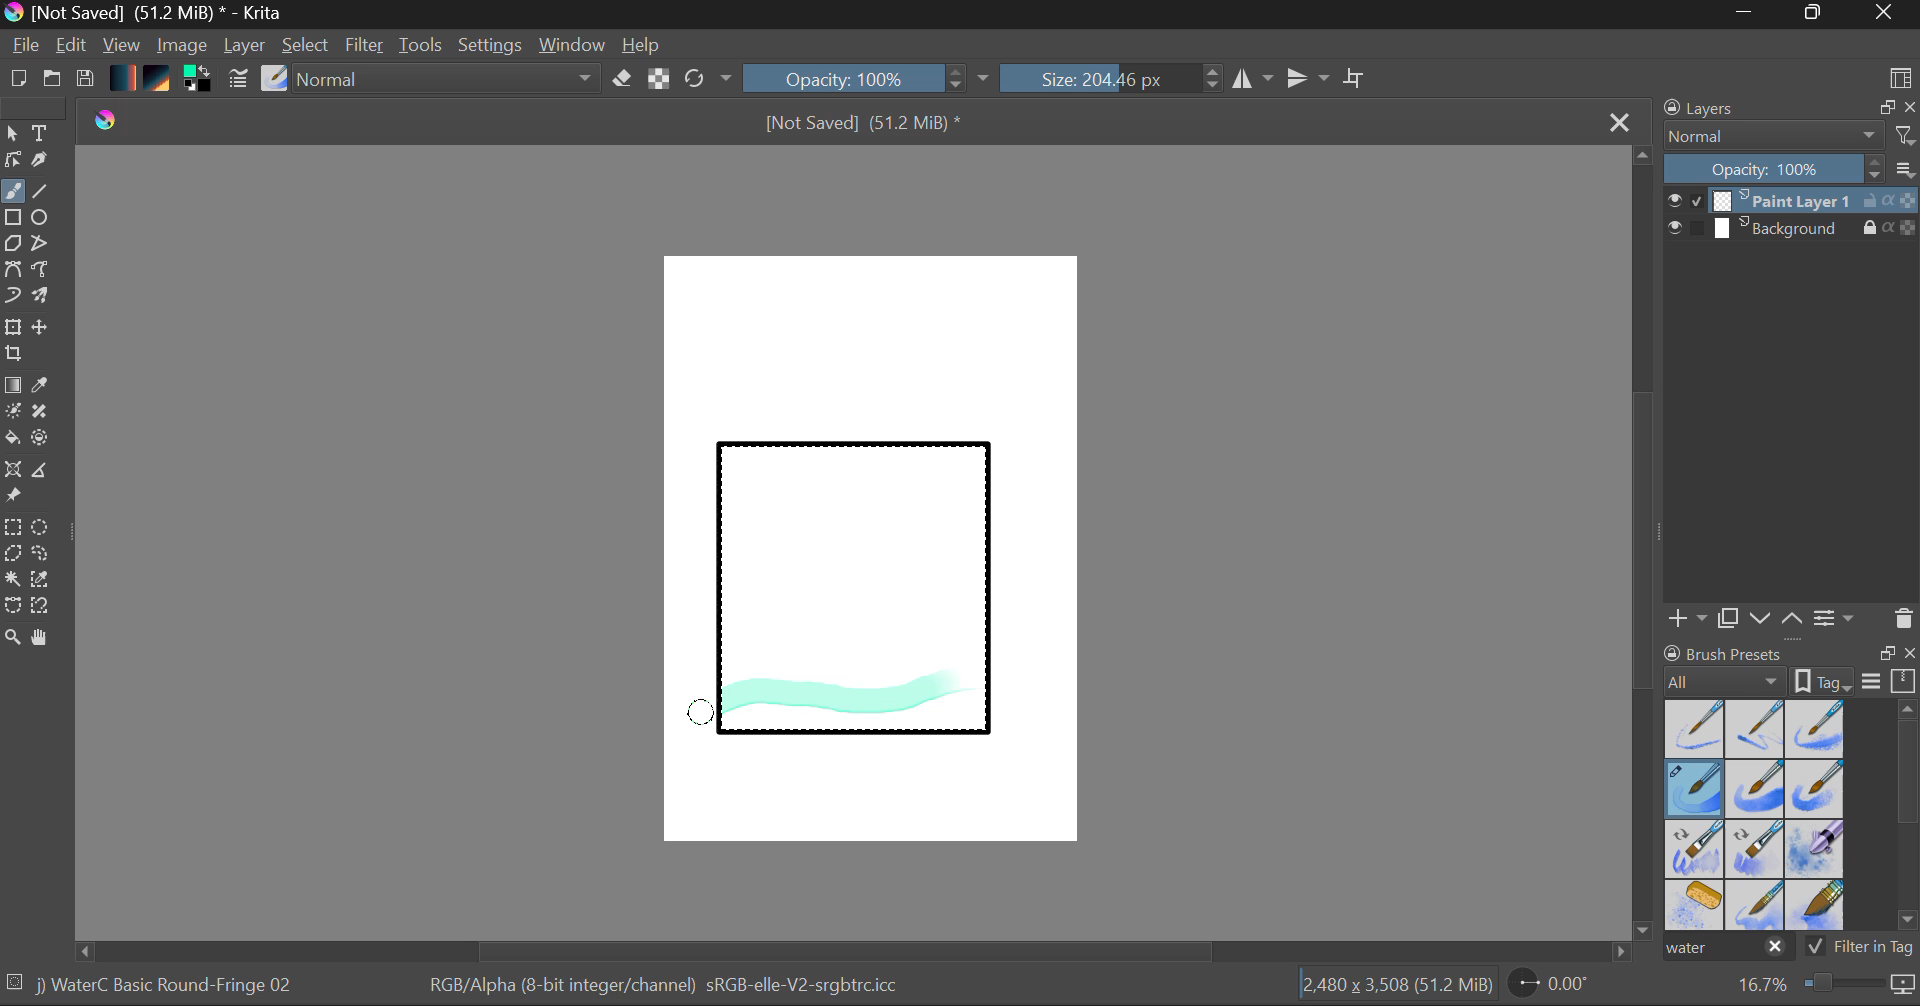 This screenshot has height=1006, width=1920. What do you see at coordinates (854, 951) in the screenshot?
I see `Scroll Bar` at bounding box center [854, 951].